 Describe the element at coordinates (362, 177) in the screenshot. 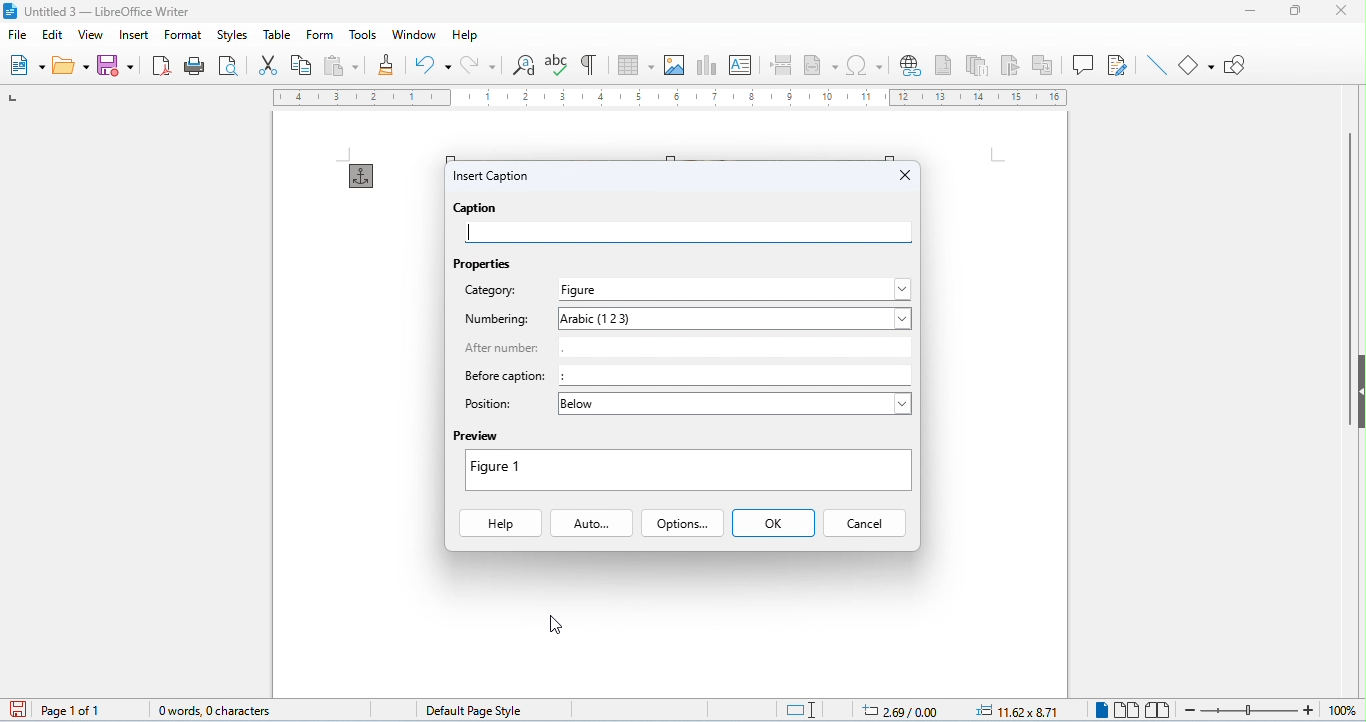

I see `anchor` at that location.